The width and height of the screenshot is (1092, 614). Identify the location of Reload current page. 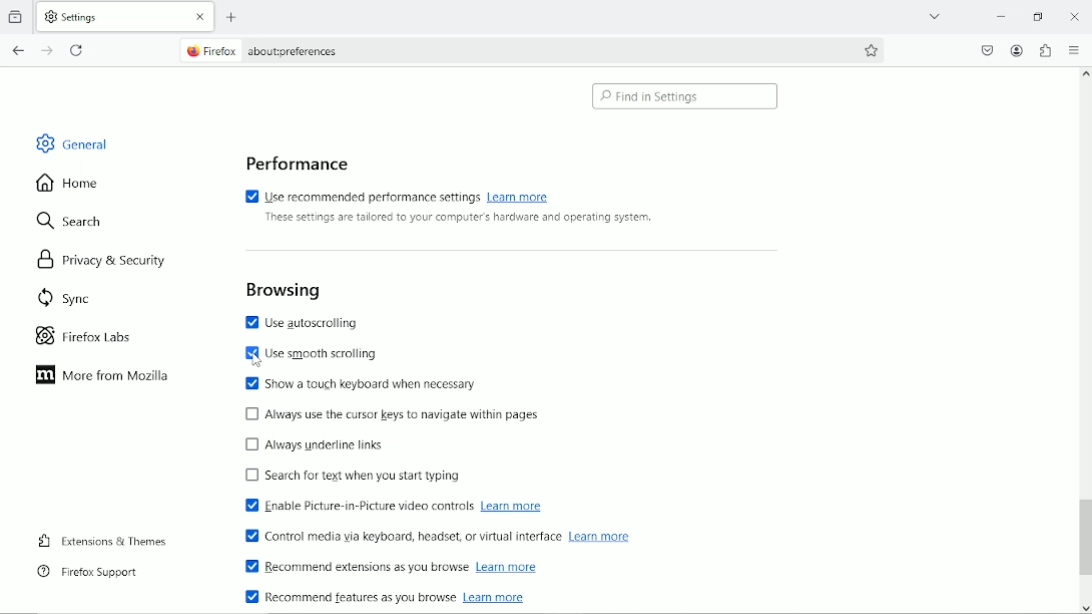
(78, 50).